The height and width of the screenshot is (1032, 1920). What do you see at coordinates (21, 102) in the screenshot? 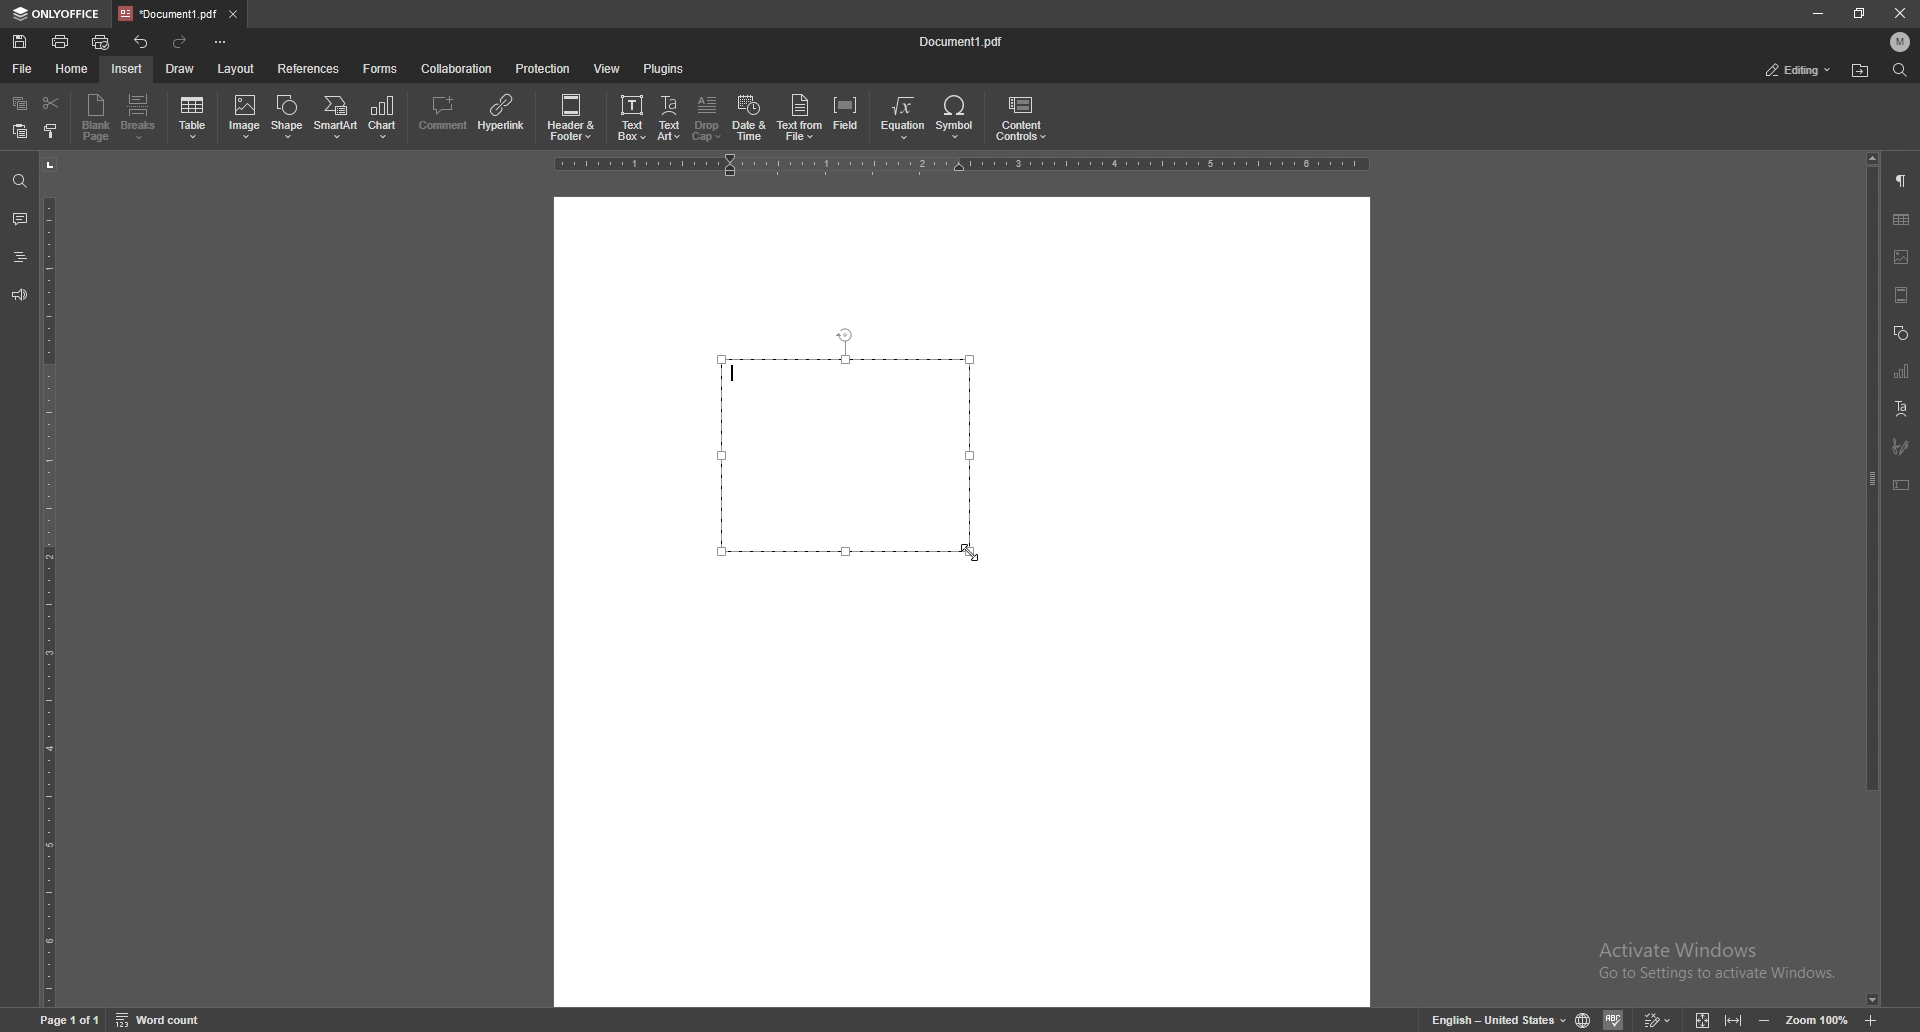
I see `copy` at bounding box center [21, 102].